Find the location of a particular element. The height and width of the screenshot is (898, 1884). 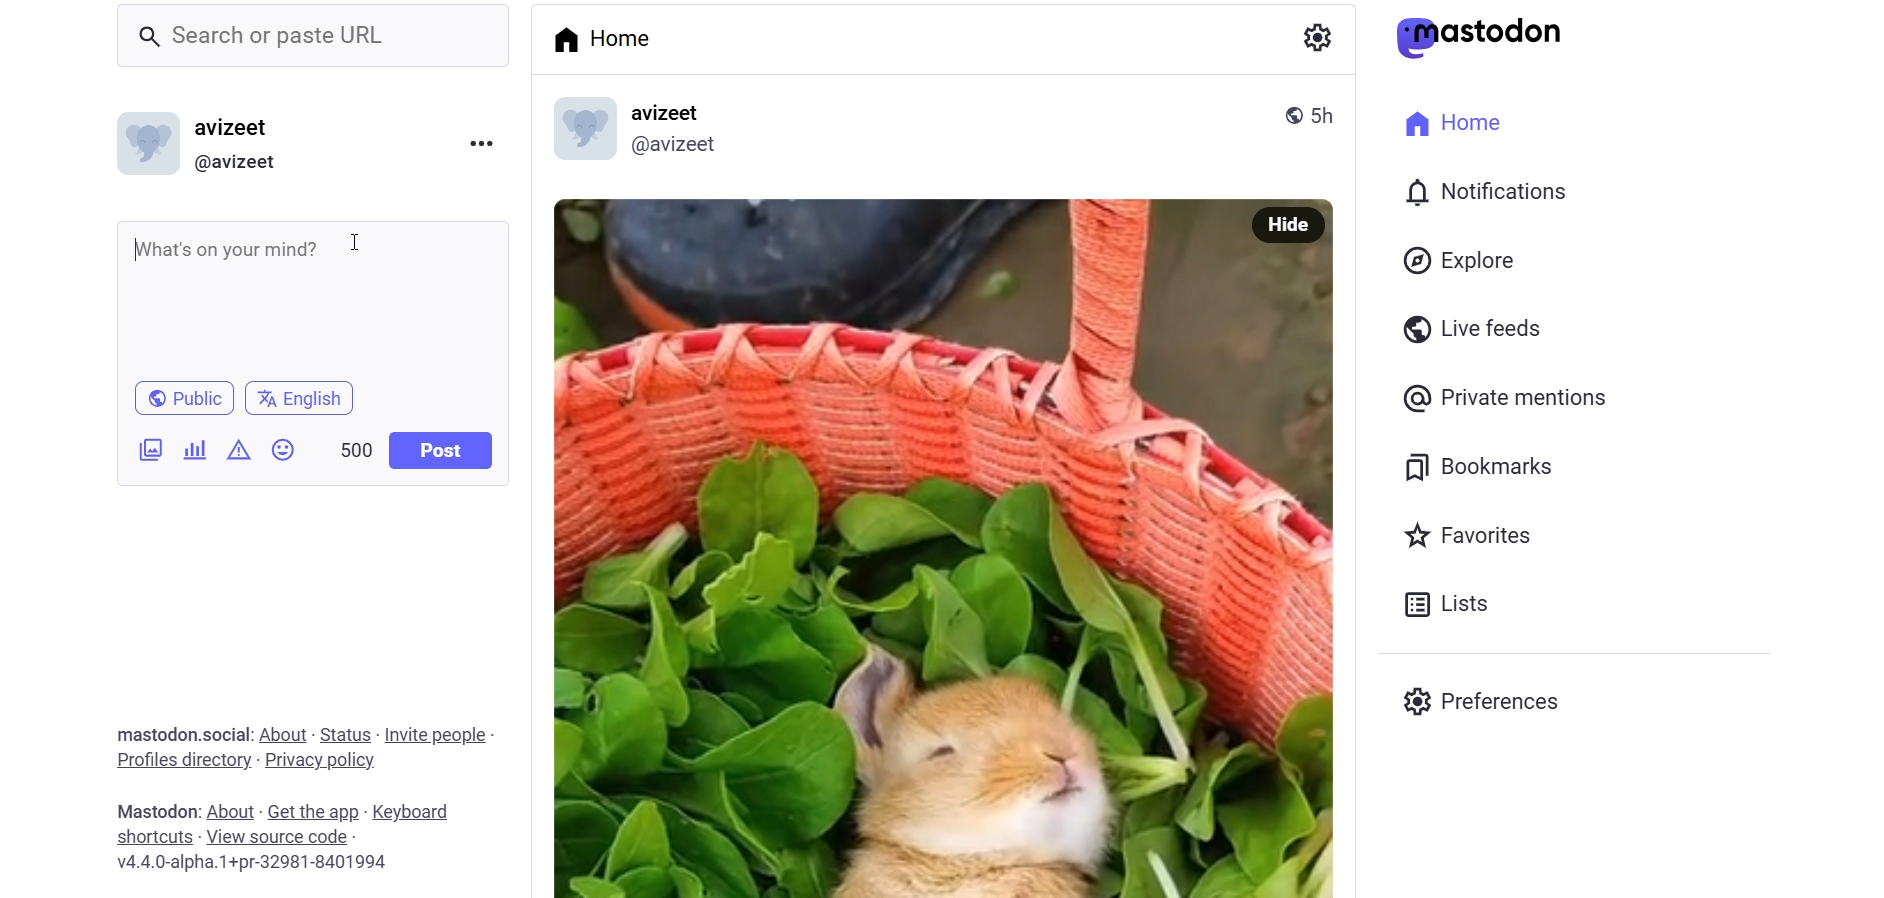

home is located at coordinates (1460, 122).